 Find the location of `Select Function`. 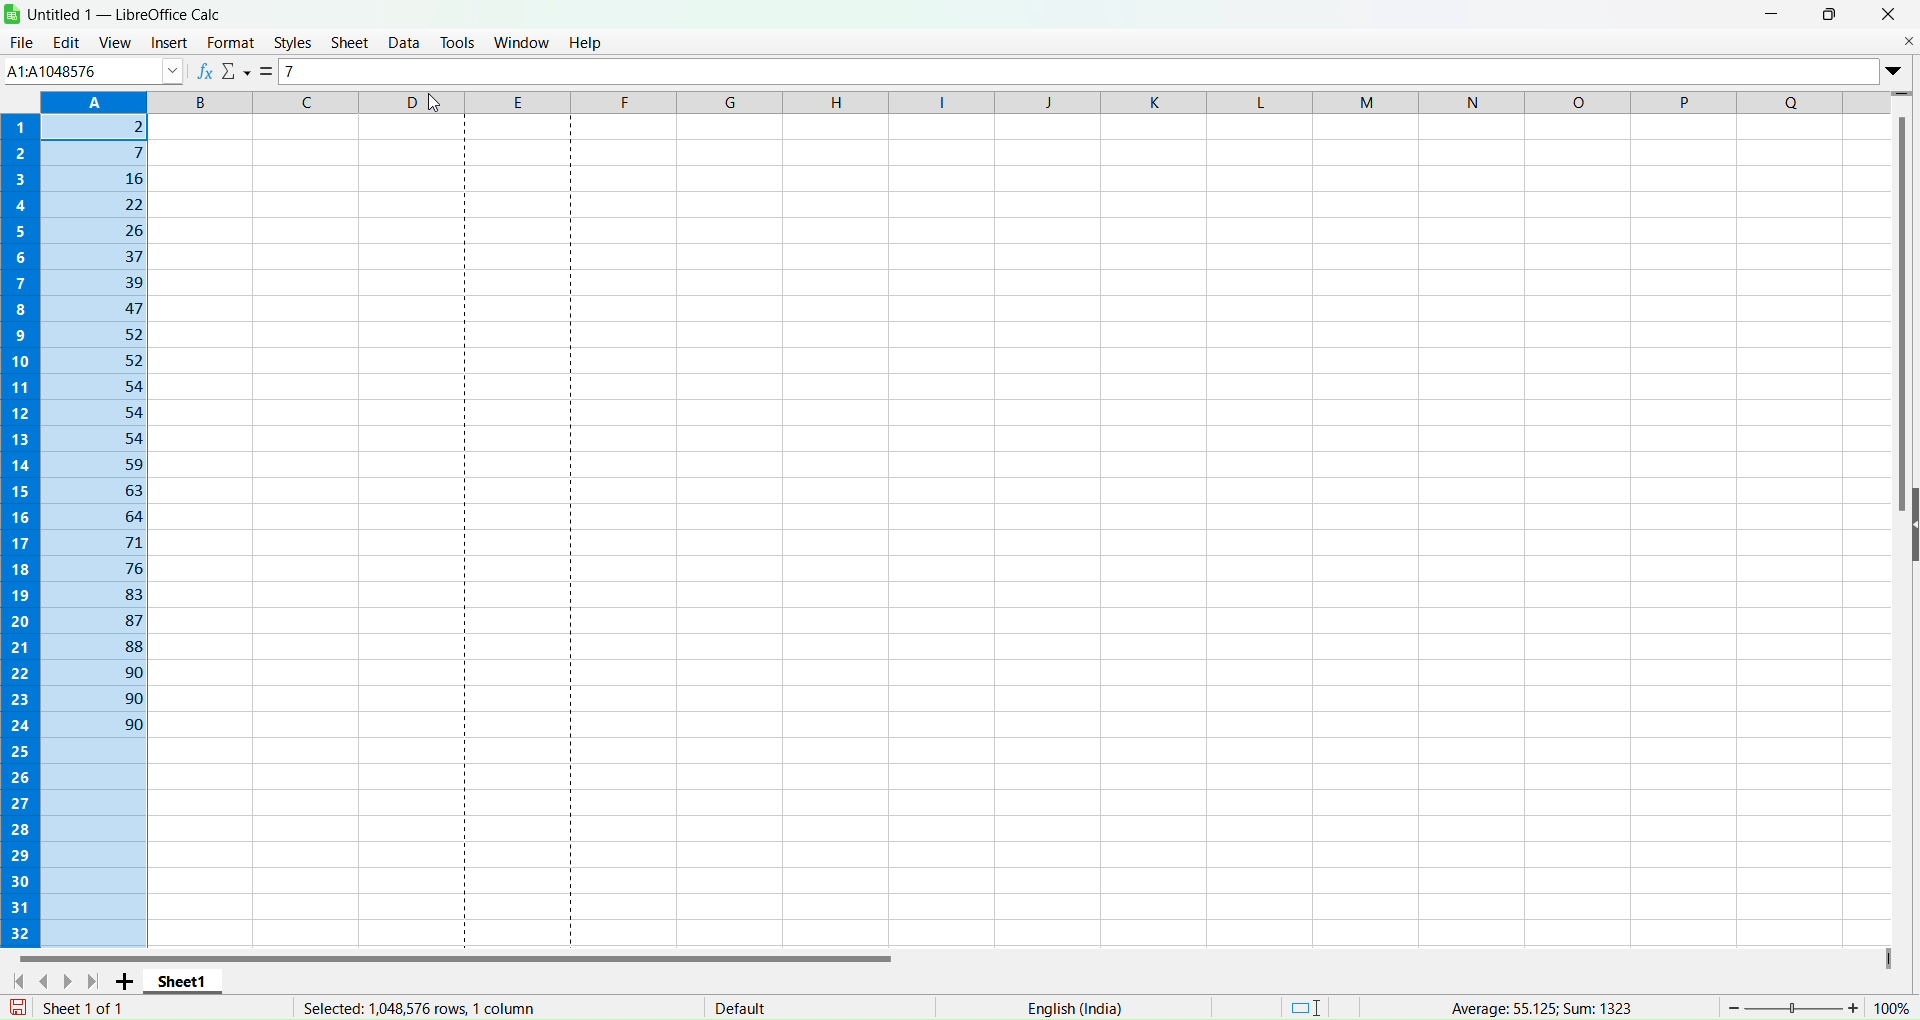

Select Function is located at coordinates (238, 73).